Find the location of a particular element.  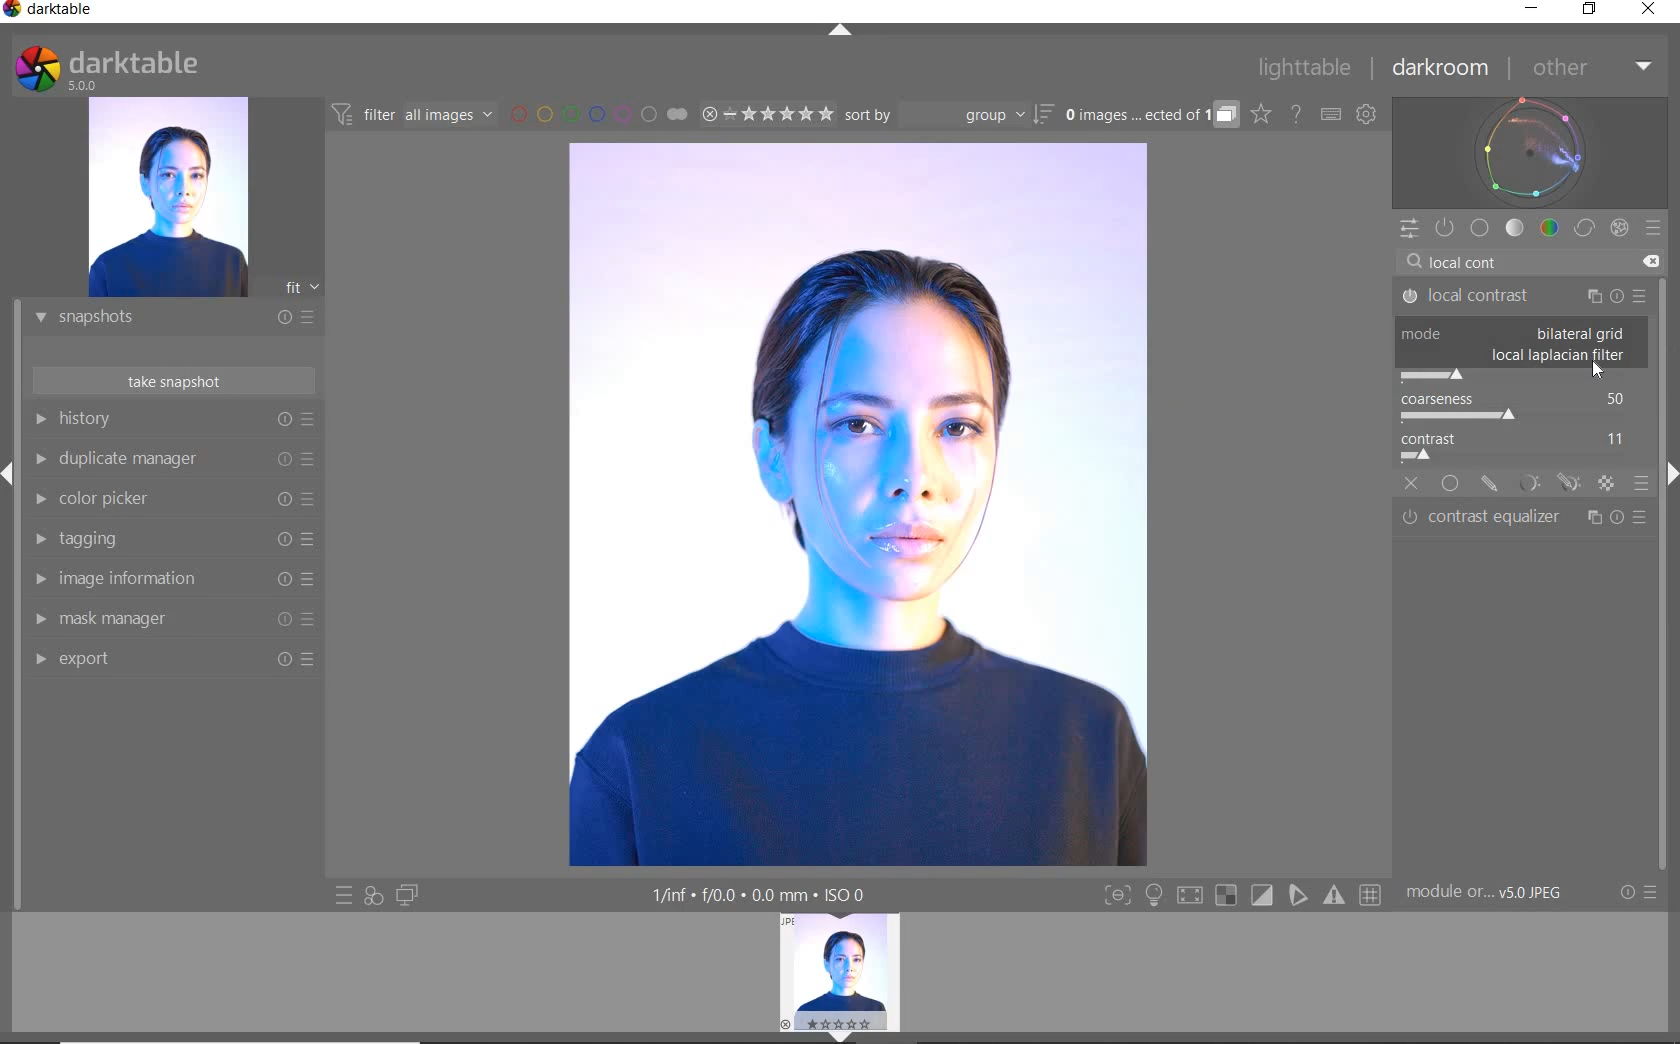

Cursor is located at coordinates (1598, 372).